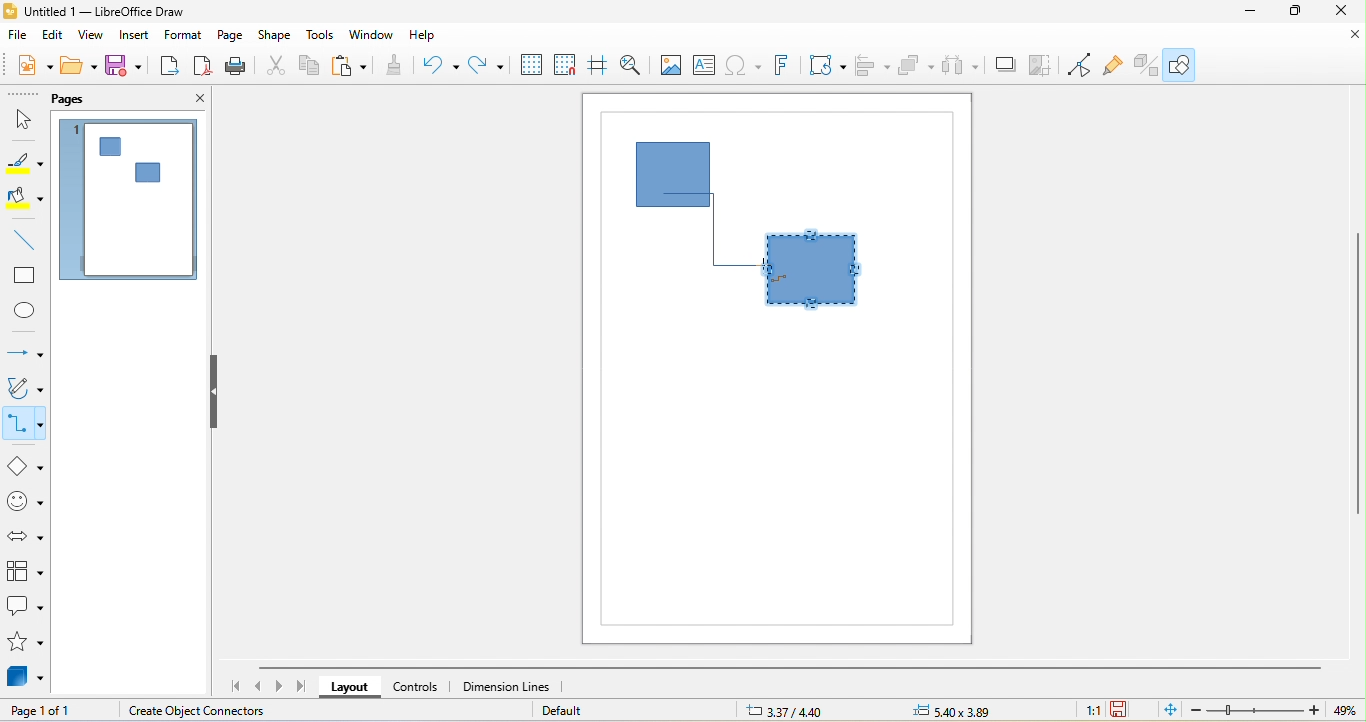 Image resolution: width=1366 pixels, height=722 pixels. Describe the element at coordinates (34, 67) in the screenshot. I see `new` at that location.